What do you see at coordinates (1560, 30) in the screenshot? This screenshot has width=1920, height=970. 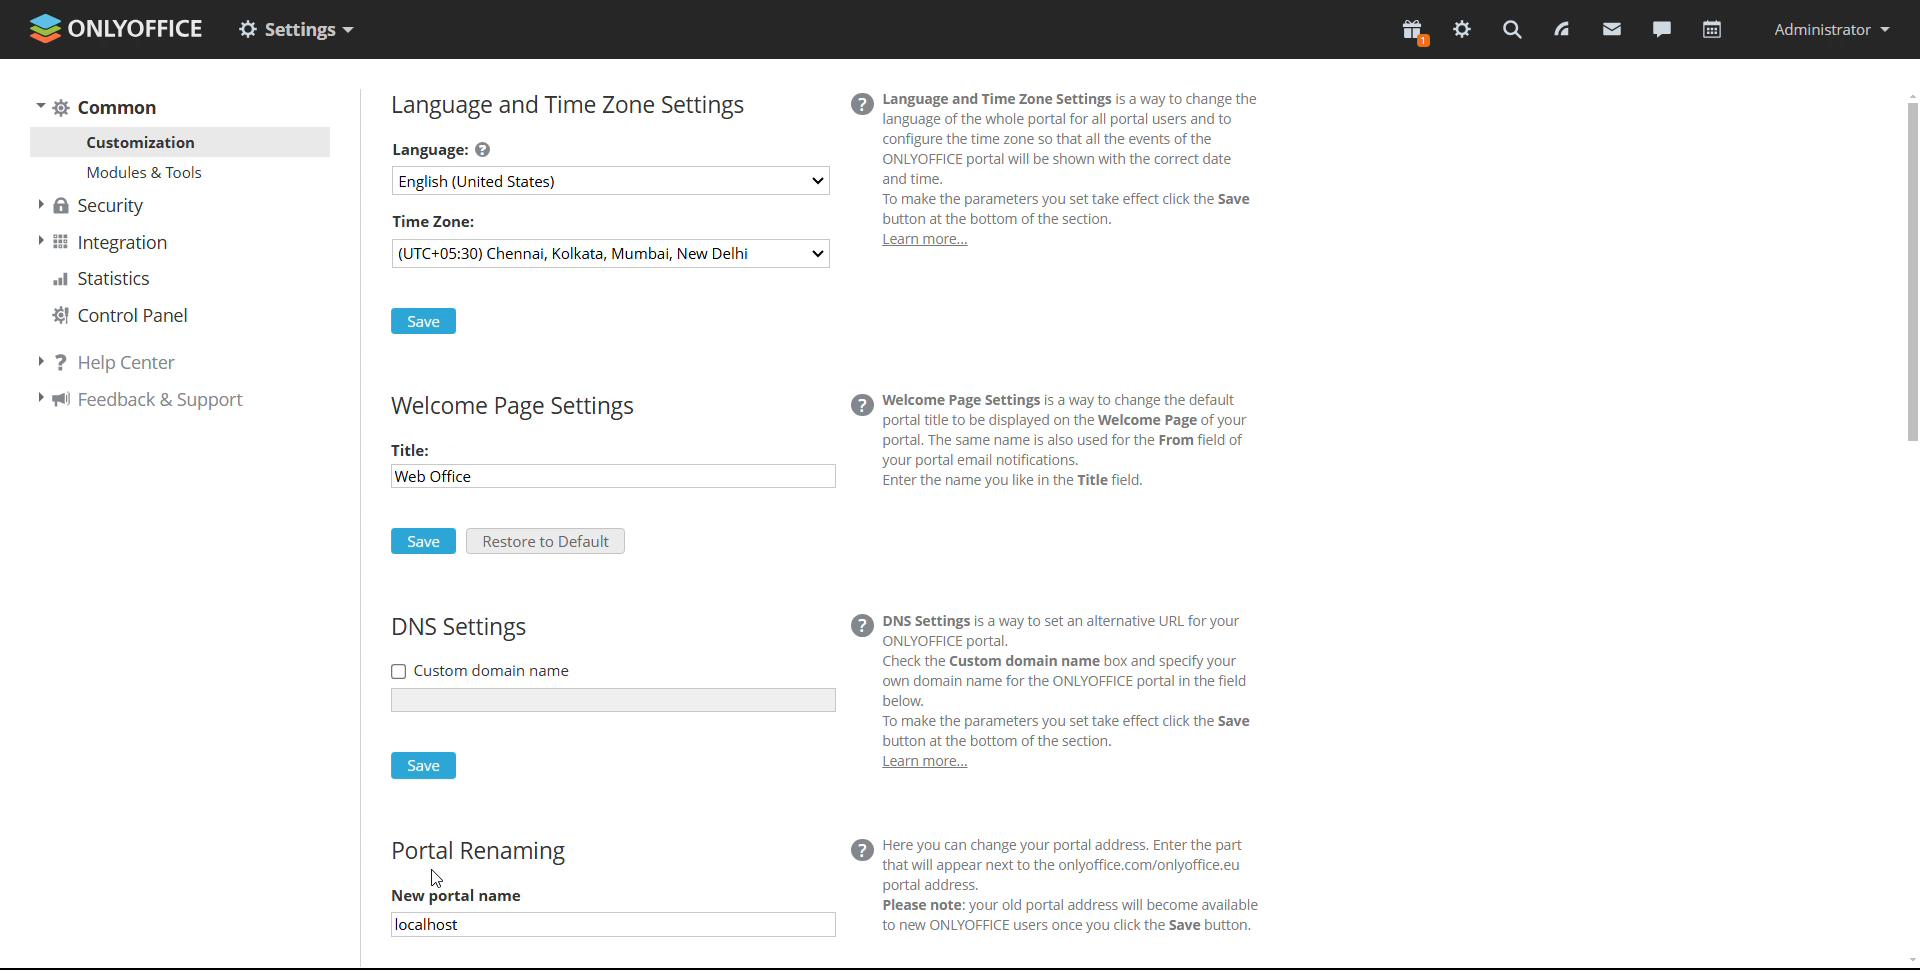 I see `feed` at bounding box center [1560, 30].